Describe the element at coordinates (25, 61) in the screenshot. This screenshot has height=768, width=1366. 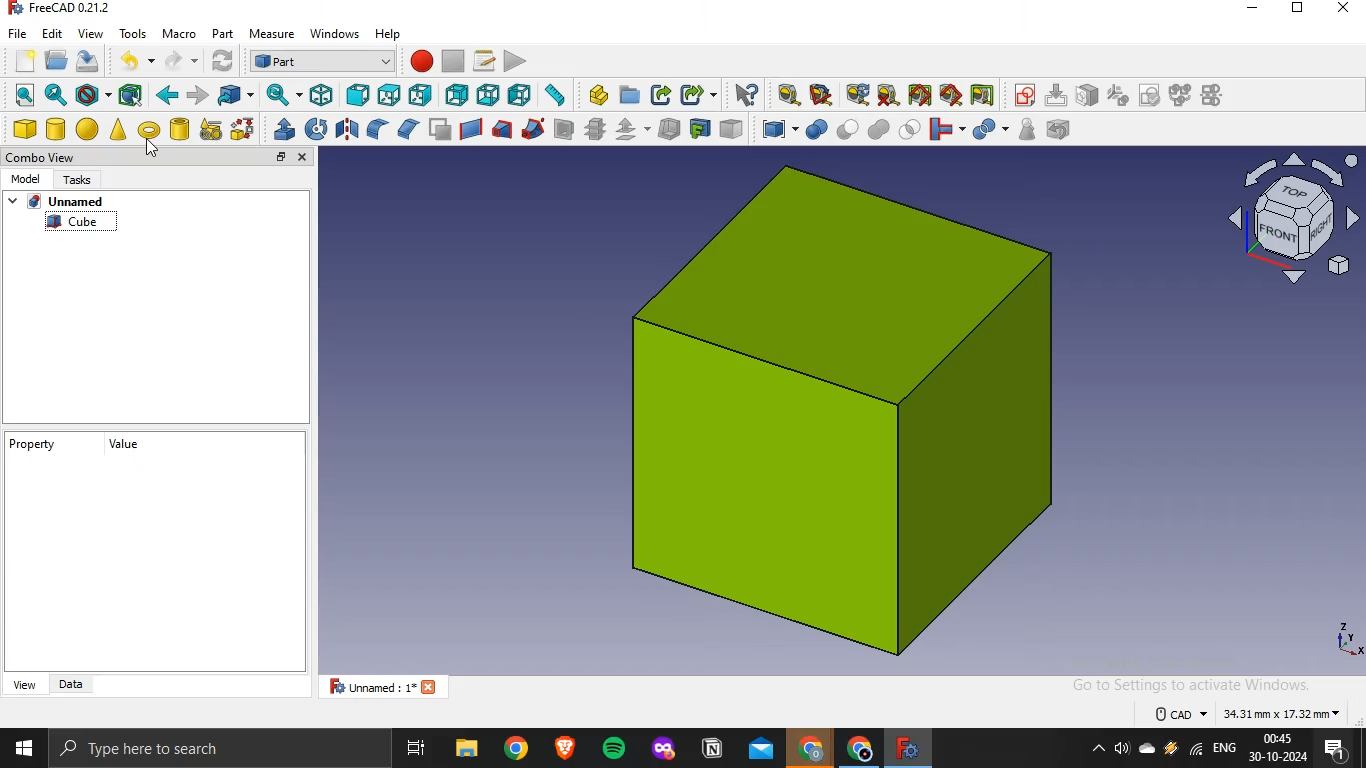
I see `new` at that location.